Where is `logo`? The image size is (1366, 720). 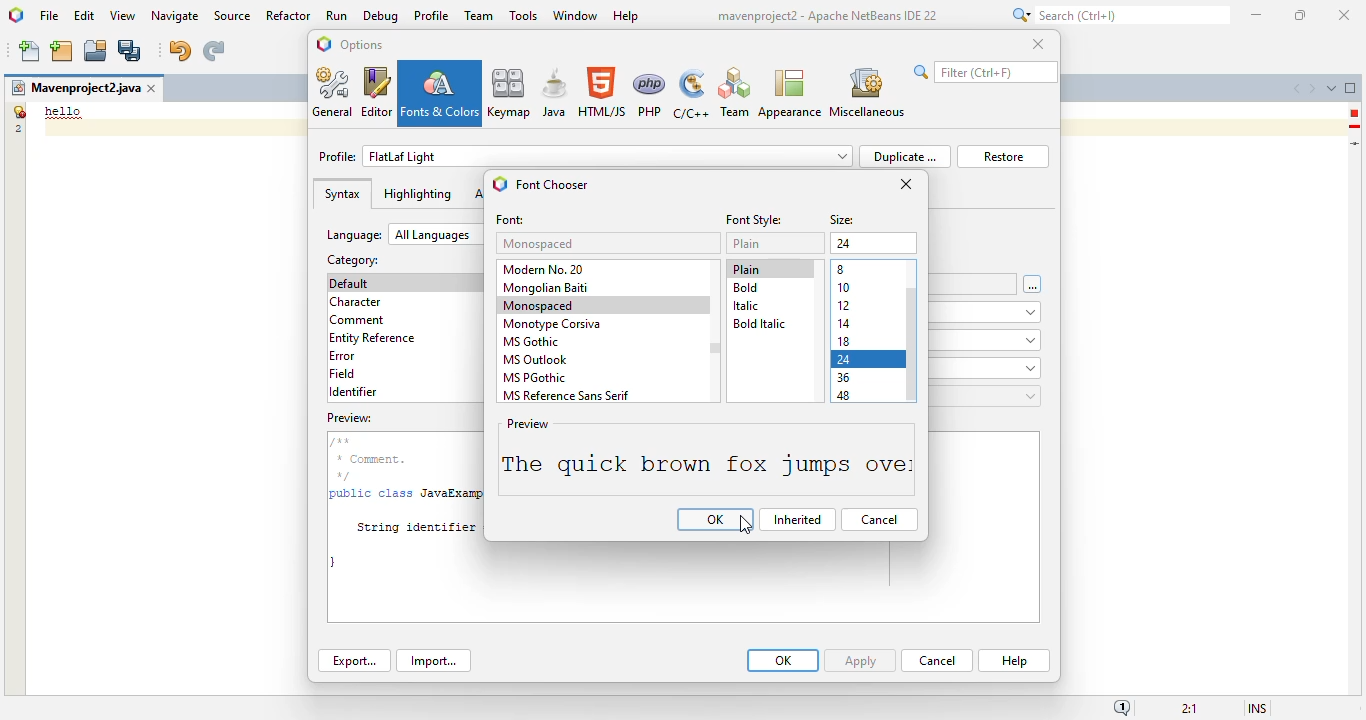
logo is located at coordinates (17, 15).